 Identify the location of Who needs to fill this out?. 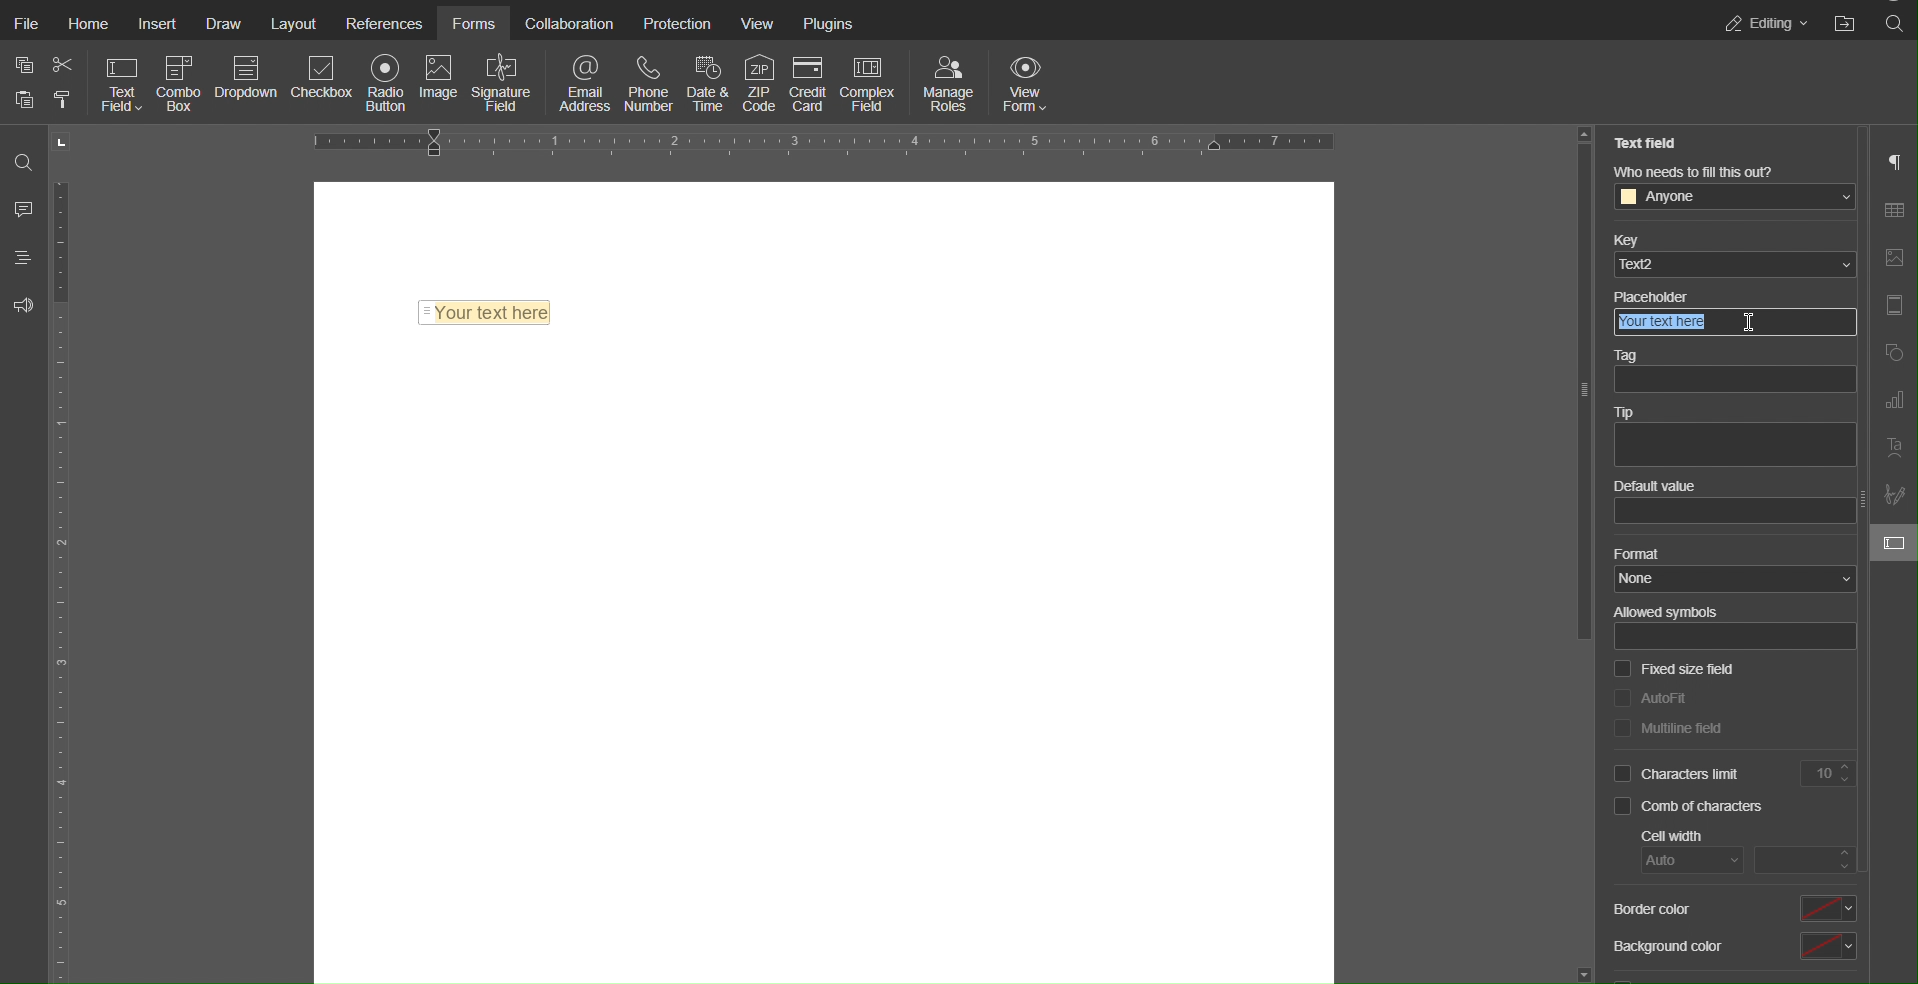
(1729, 190).